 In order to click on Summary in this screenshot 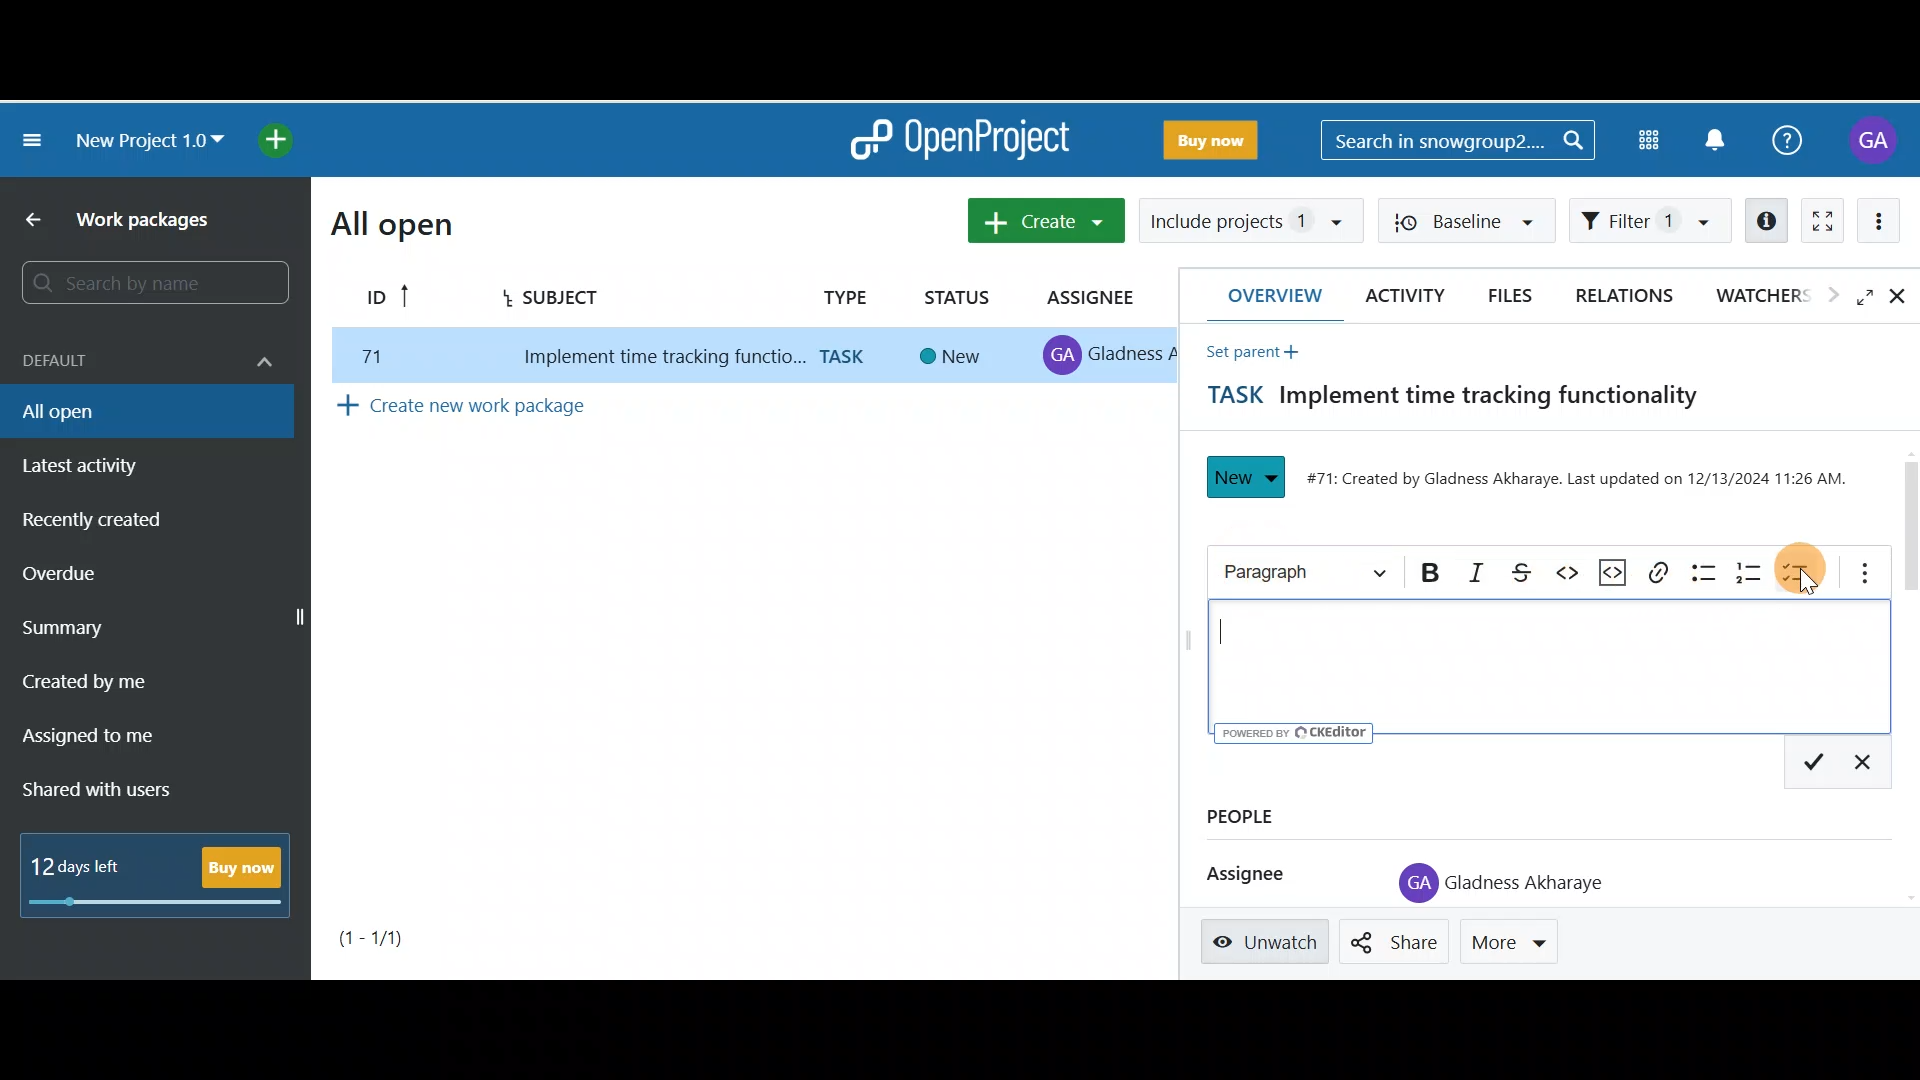, I will do `click(83, 626)`.